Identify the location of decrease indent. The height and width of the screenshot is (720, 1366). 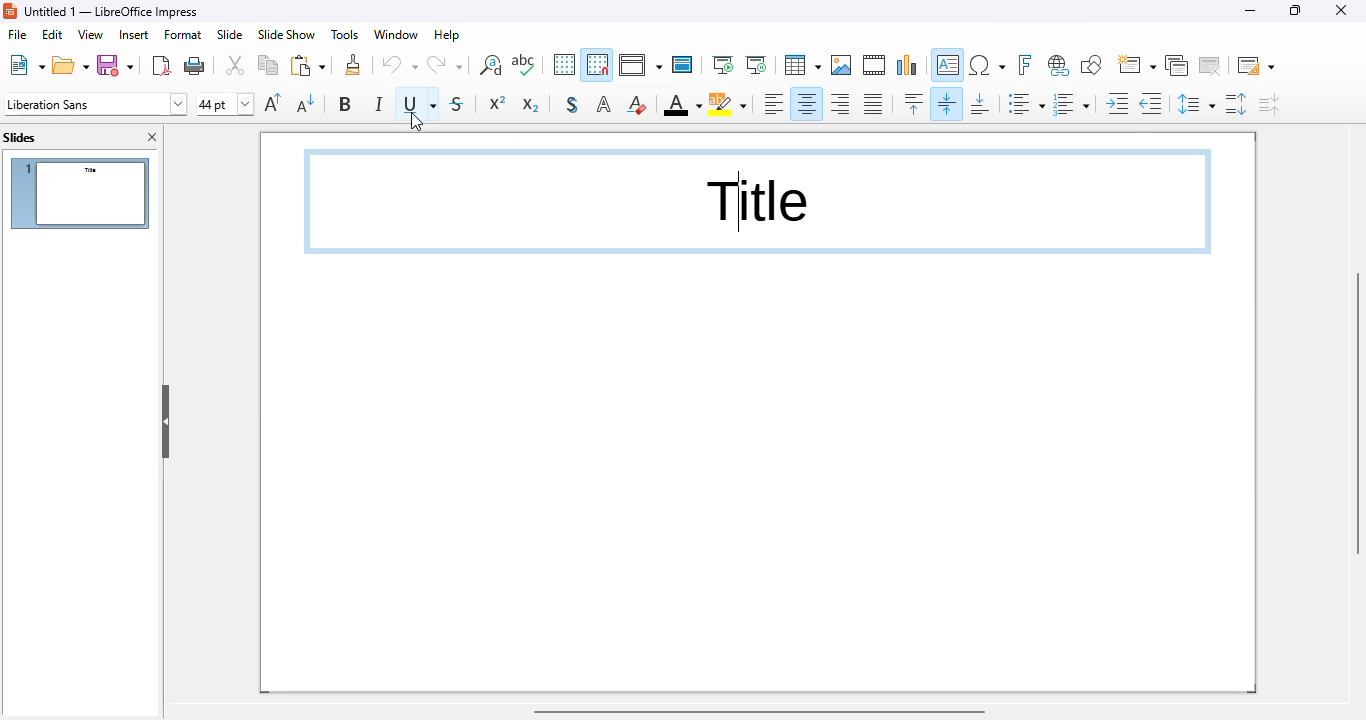
(1152, 104).